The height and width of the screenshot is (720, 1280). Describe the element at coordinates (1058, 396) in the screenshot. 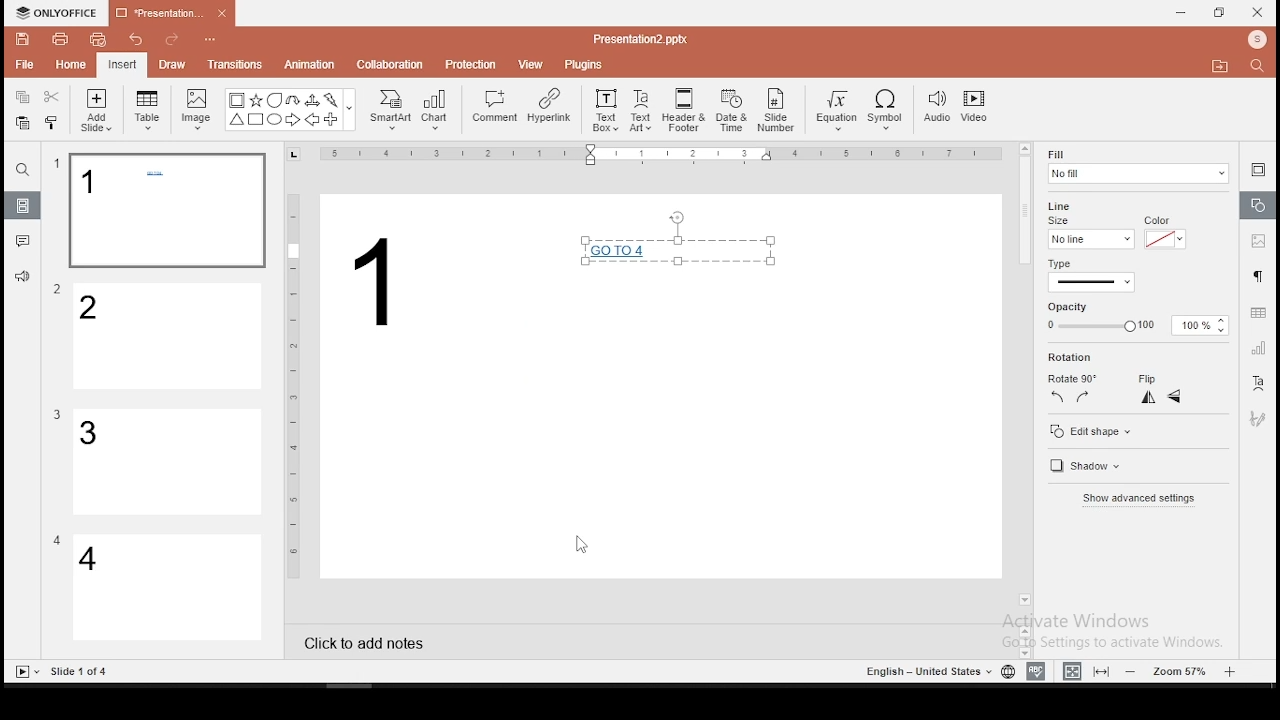

I see `rotate 90 counterclockwise` at that location.